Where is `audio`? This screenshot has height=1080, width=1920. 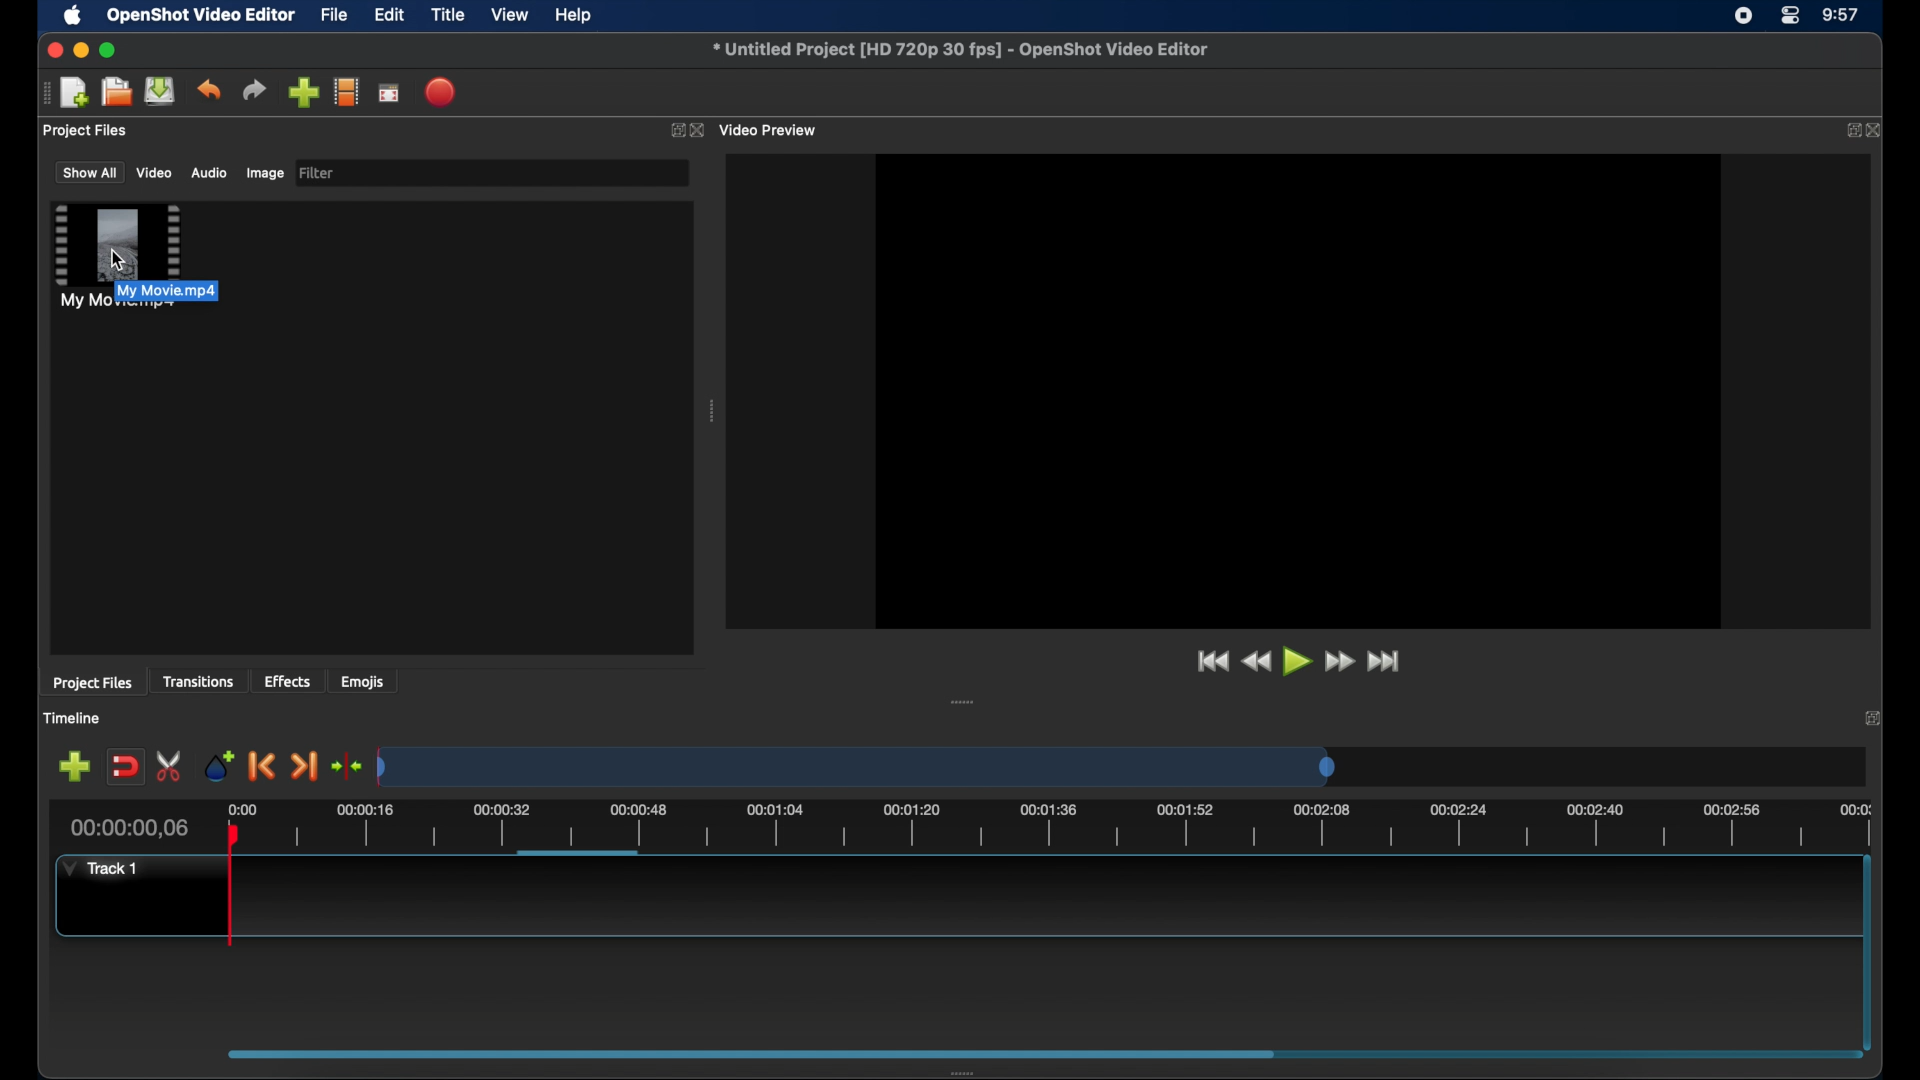 audio is located at coordinates (208, 173).